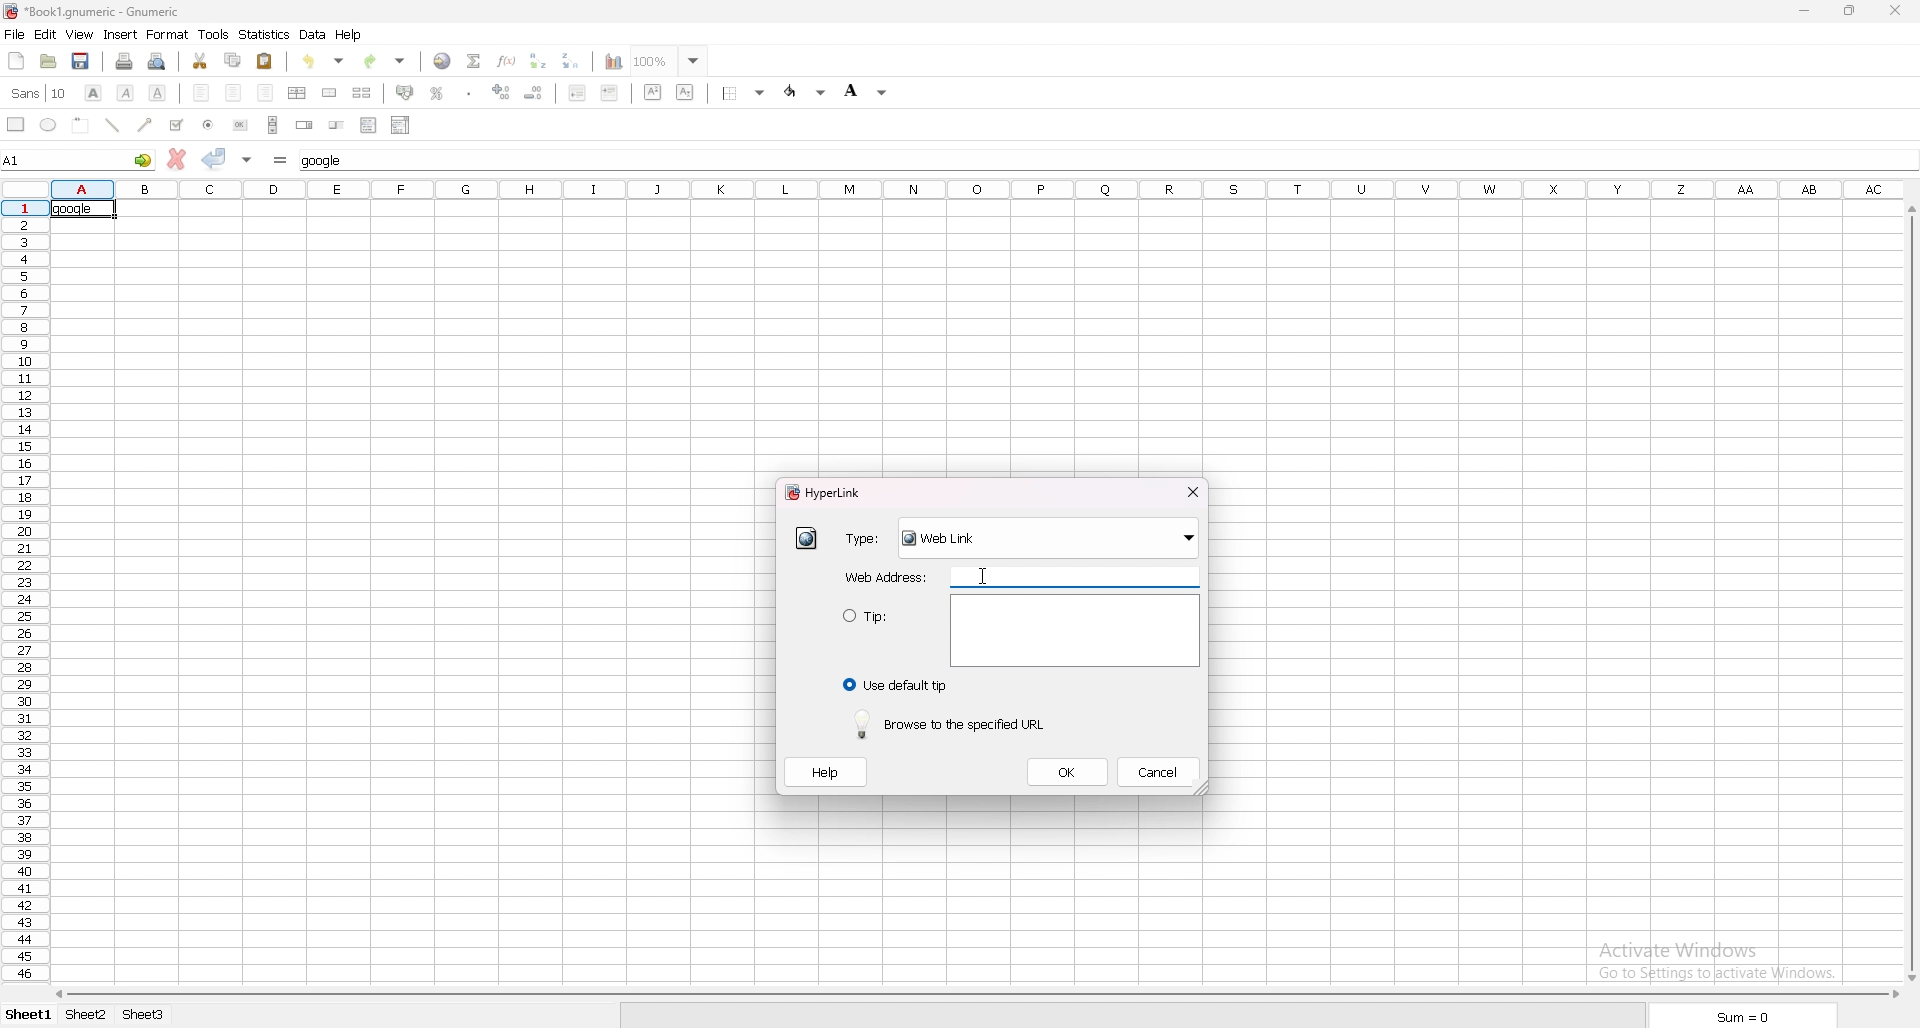 This screenshot has height=1028, width=1920. What do you see at coordinates (233, 92) in the screenshot?
I see `centre` at bounding box center [233, 92].